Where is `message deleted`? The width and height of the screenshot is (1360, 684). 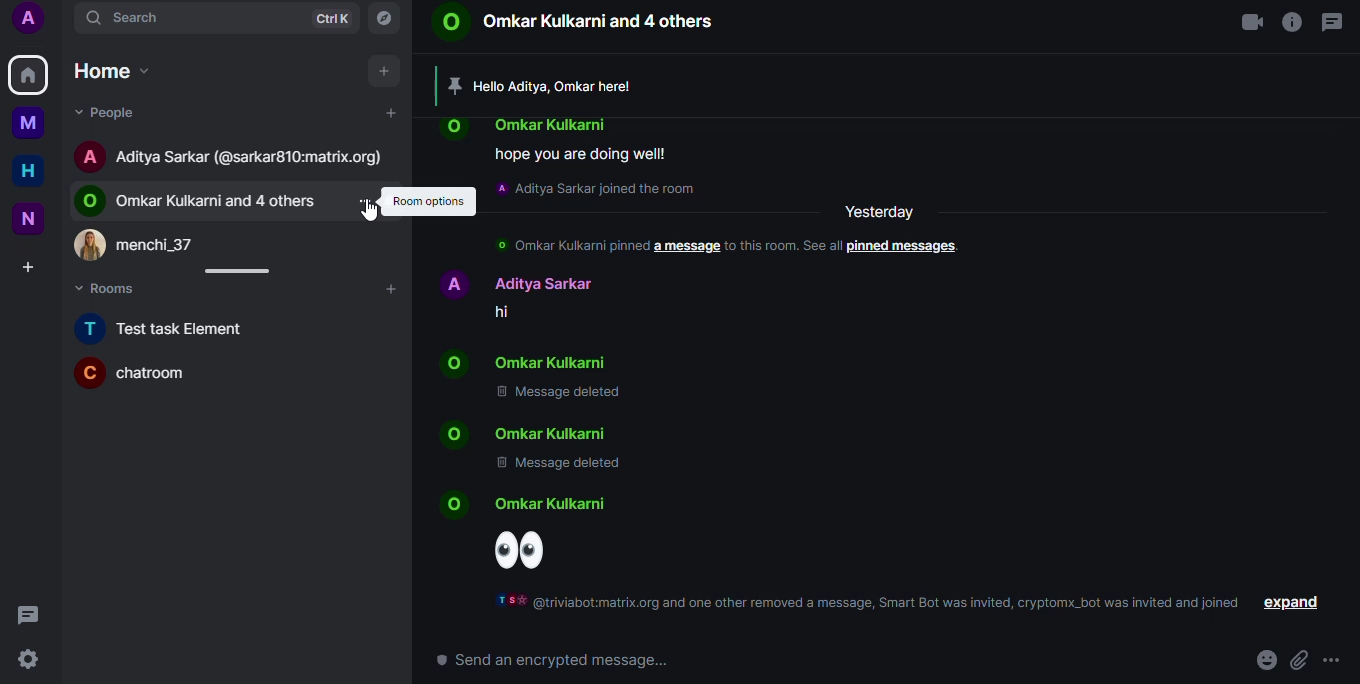 message deleted is located at coordinates (563, 393).